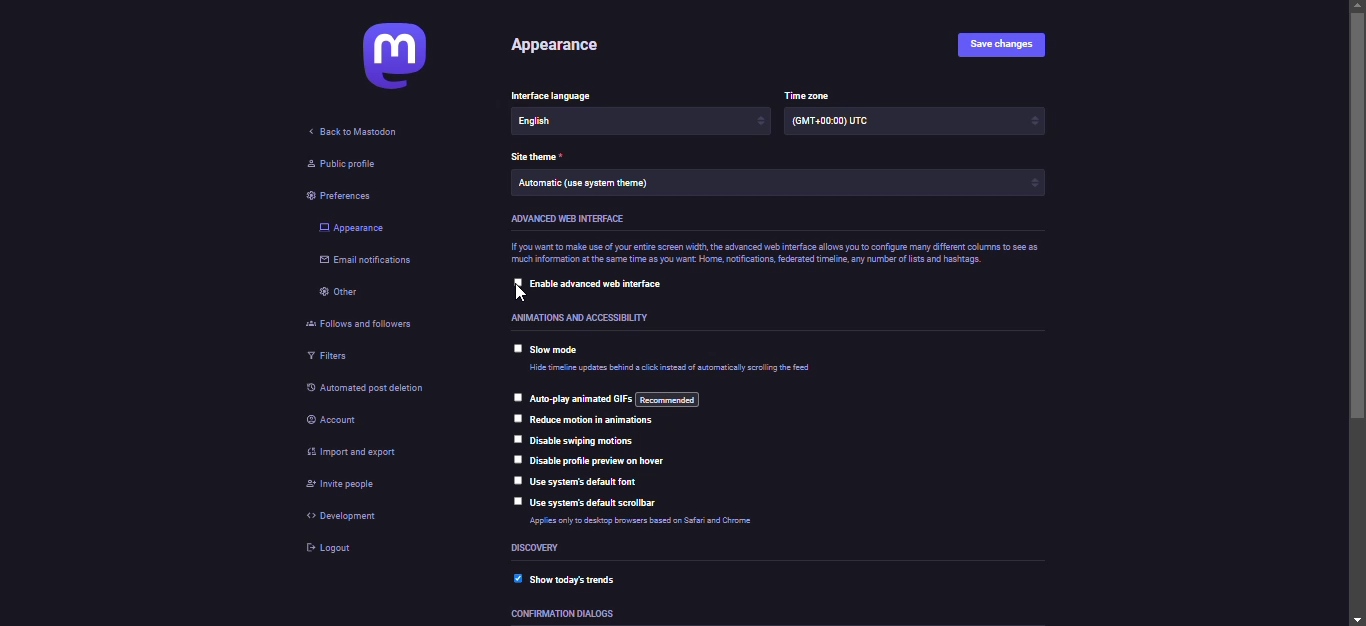 This screenshot has height=626, width=1366. What do you see at coordinates (699, 398) in the screenshot?
I see `auto play animated gifs: recommended` at bounding box center [699, 398].